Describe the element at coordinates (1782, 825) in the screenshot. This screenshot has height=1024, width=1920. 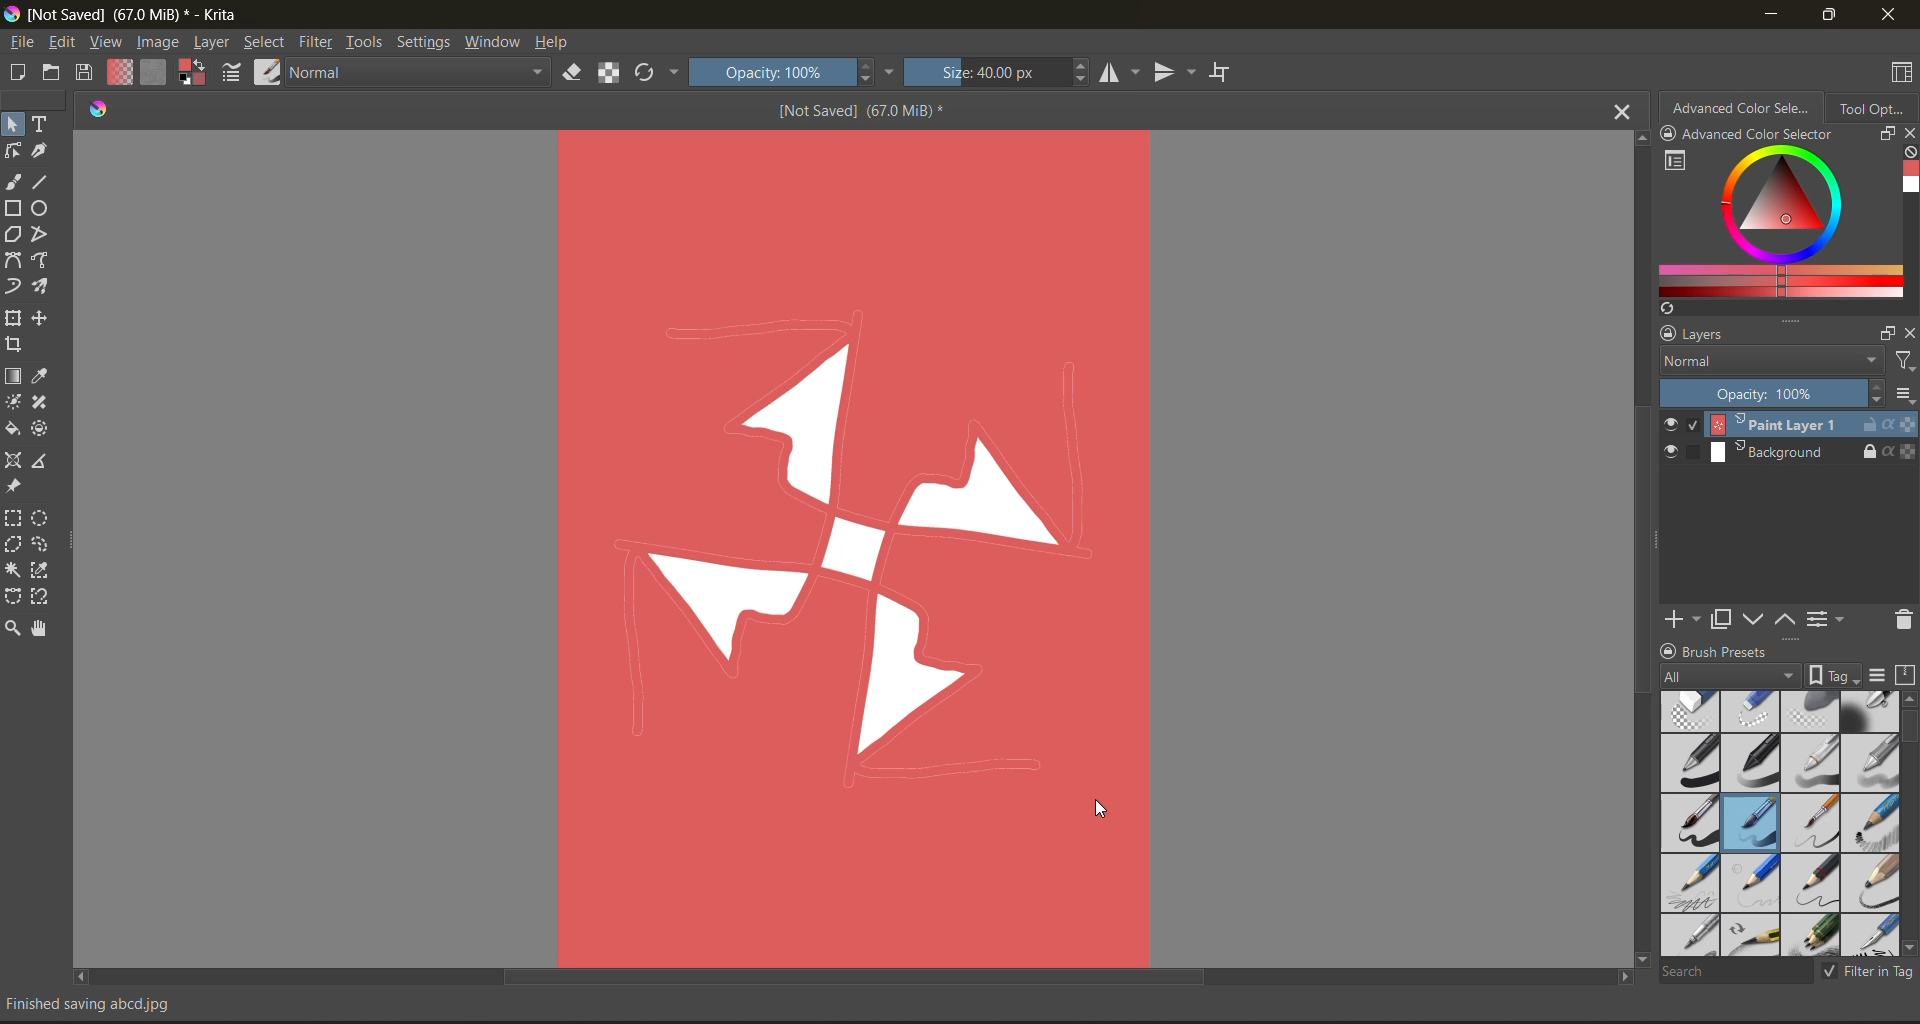
I see `brush presets` at that location.